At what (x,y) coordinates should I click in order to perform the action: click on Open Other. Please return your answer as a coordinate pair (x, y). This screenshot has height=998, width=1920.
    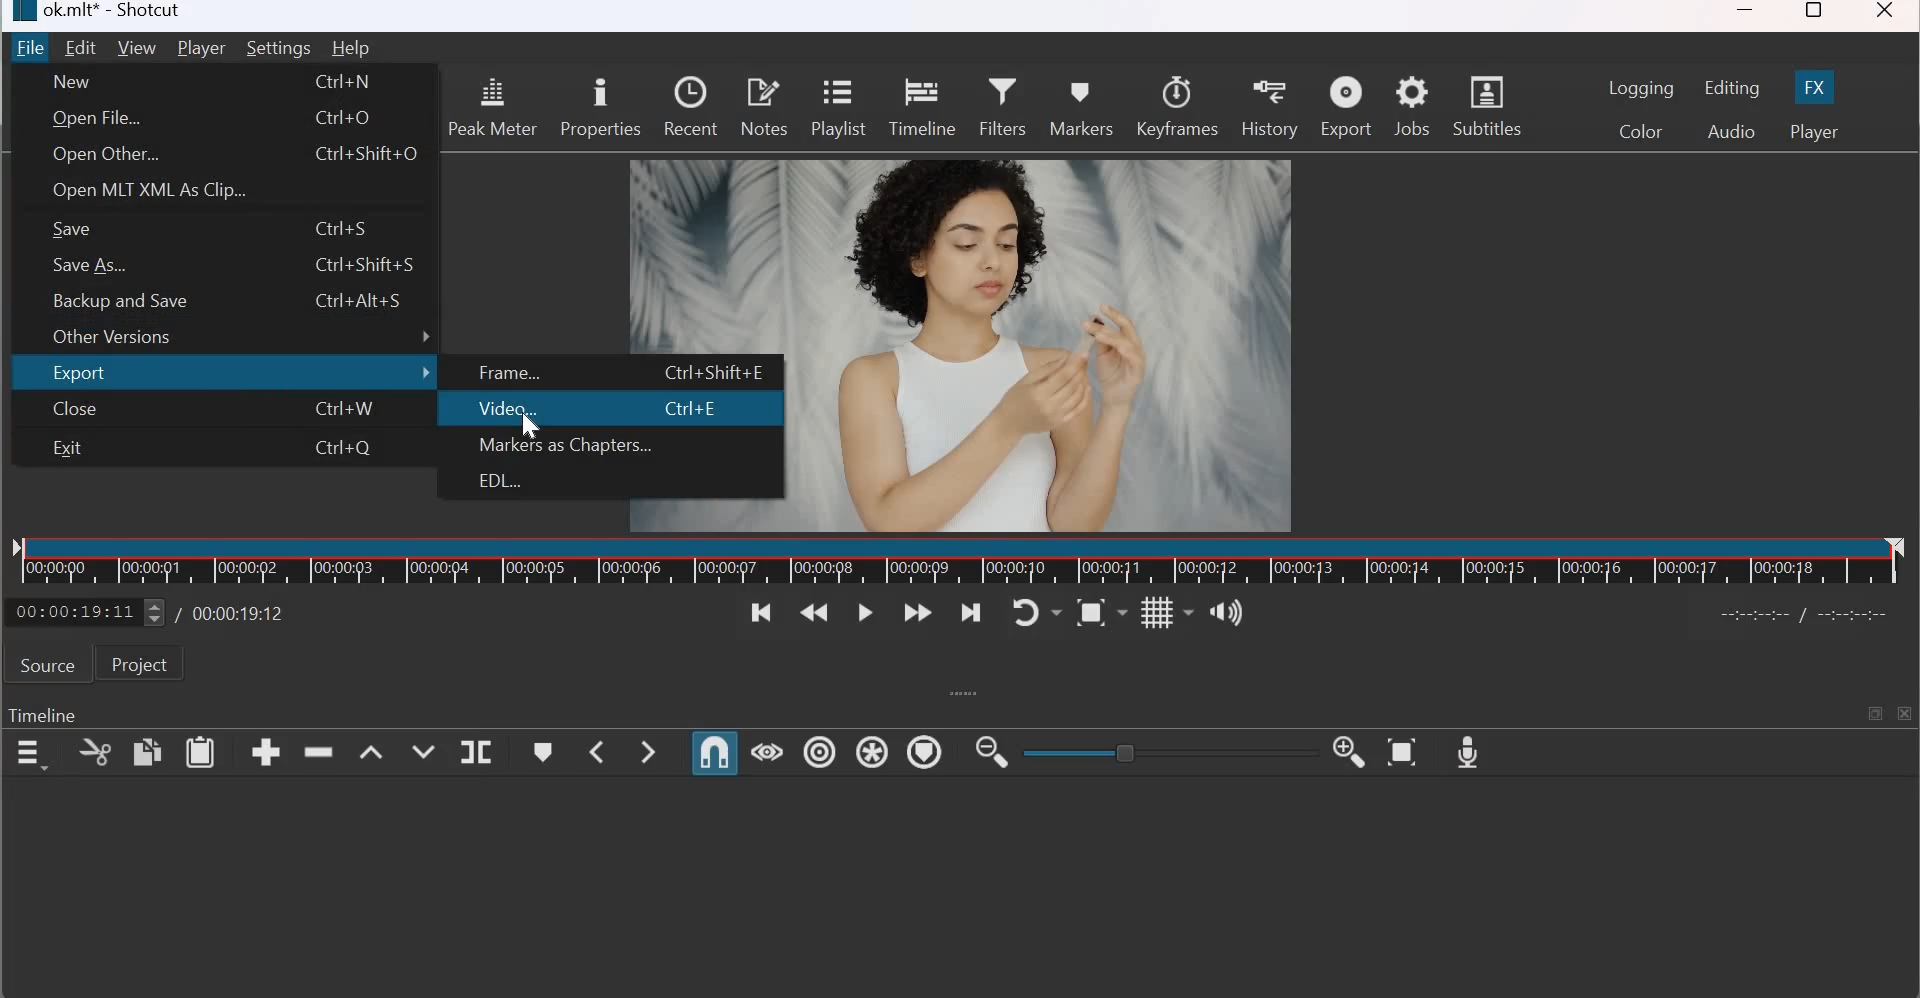
    Looking at the image, I should click on (105, 155).